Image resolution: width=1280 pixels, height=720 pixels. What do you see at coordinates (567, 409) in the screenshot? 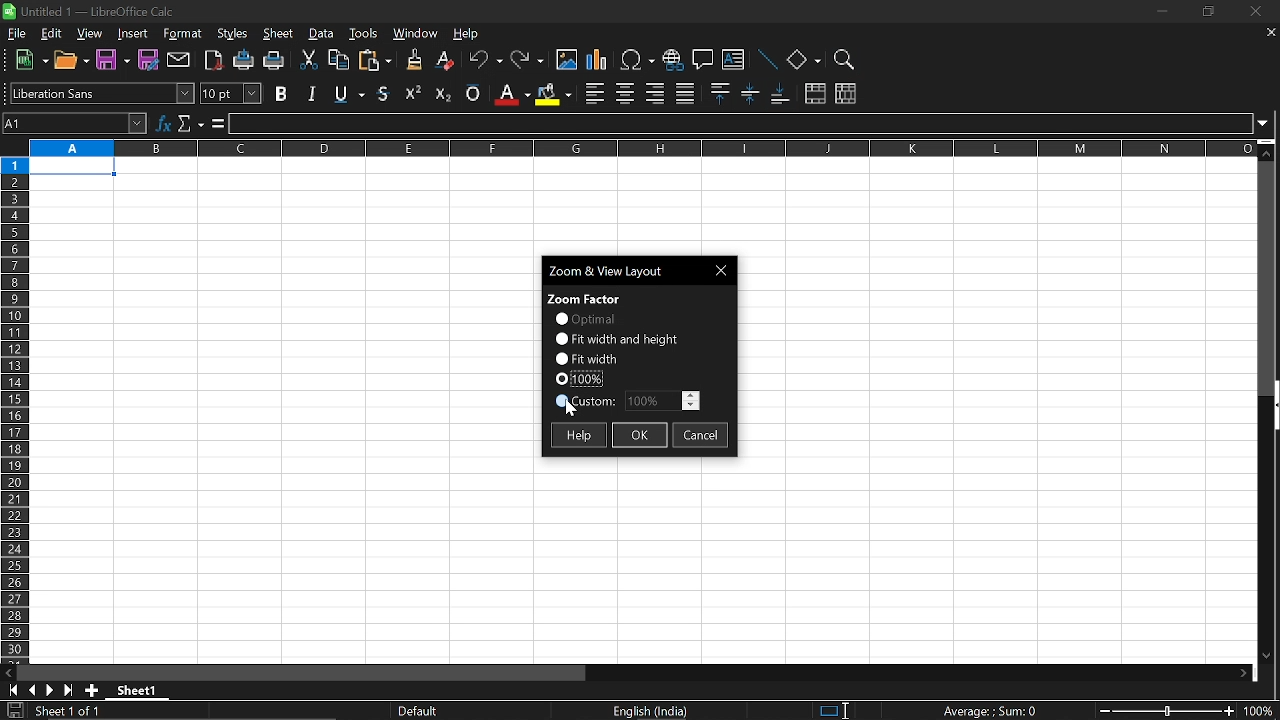
I see `Cursor` at bounding box center [567, 409].